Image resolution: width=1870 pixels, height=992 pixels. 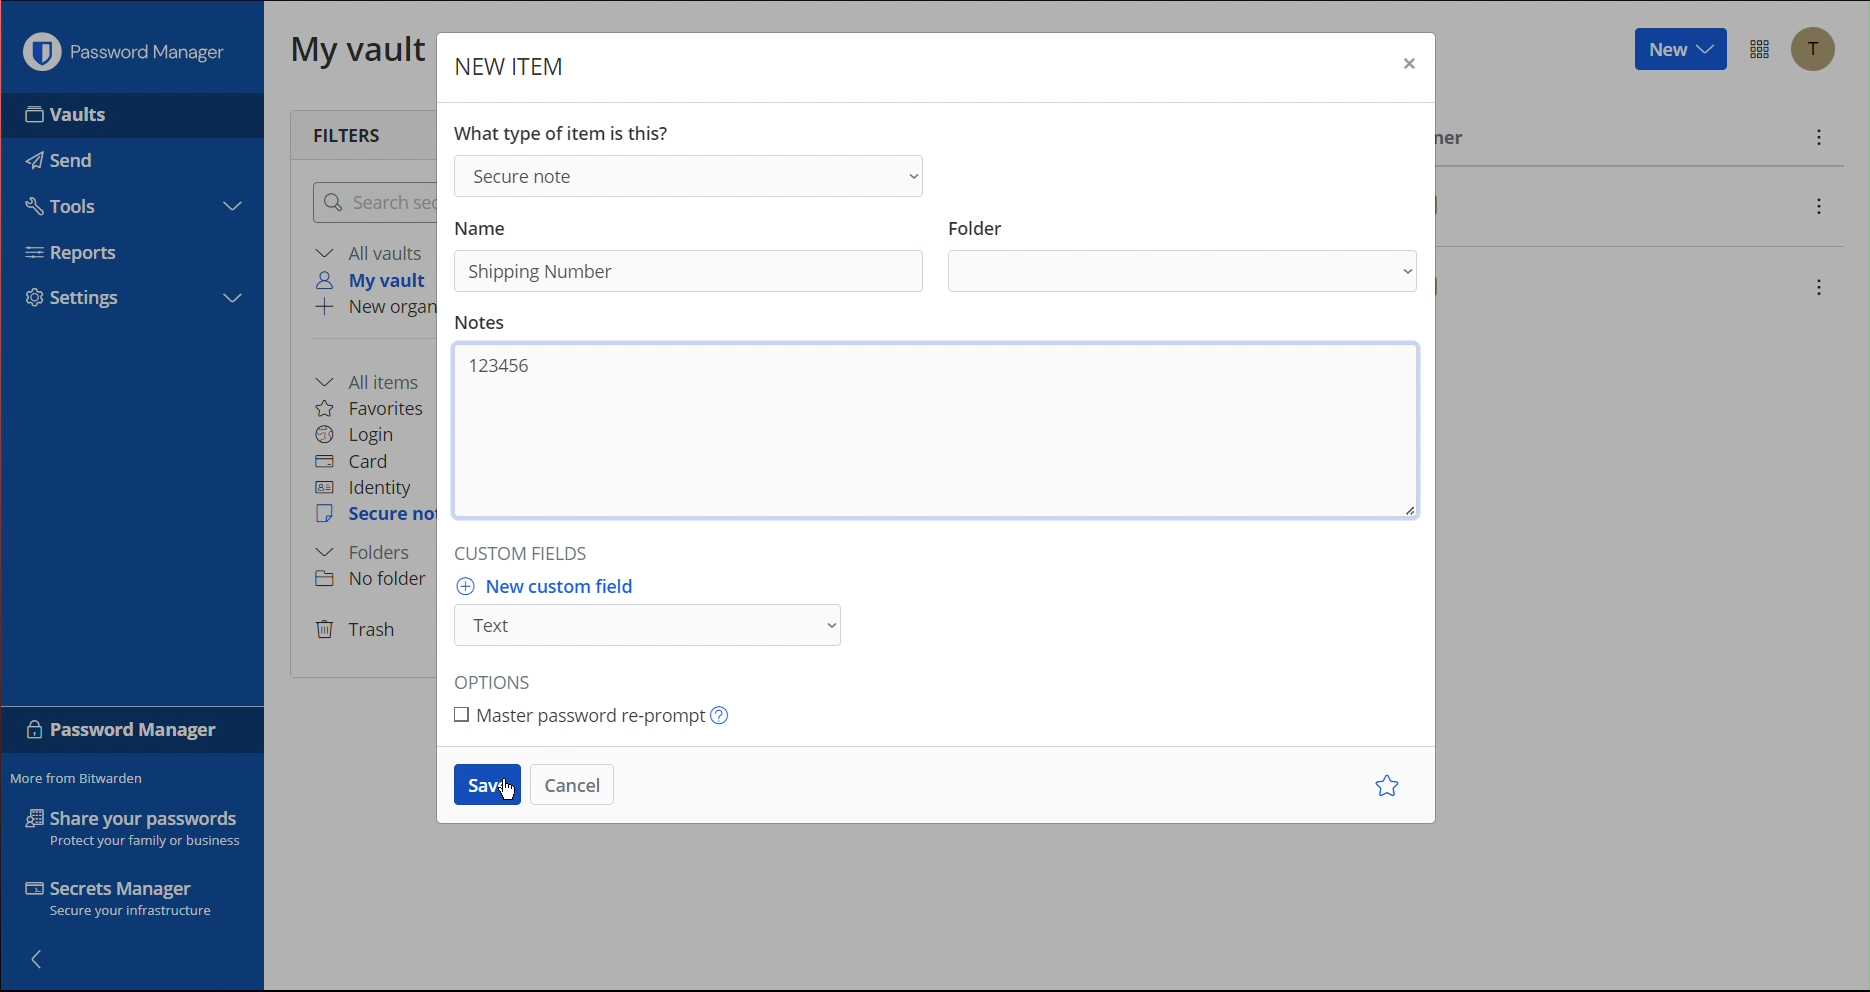 I want to click on Name, so click(x=488, y=227).